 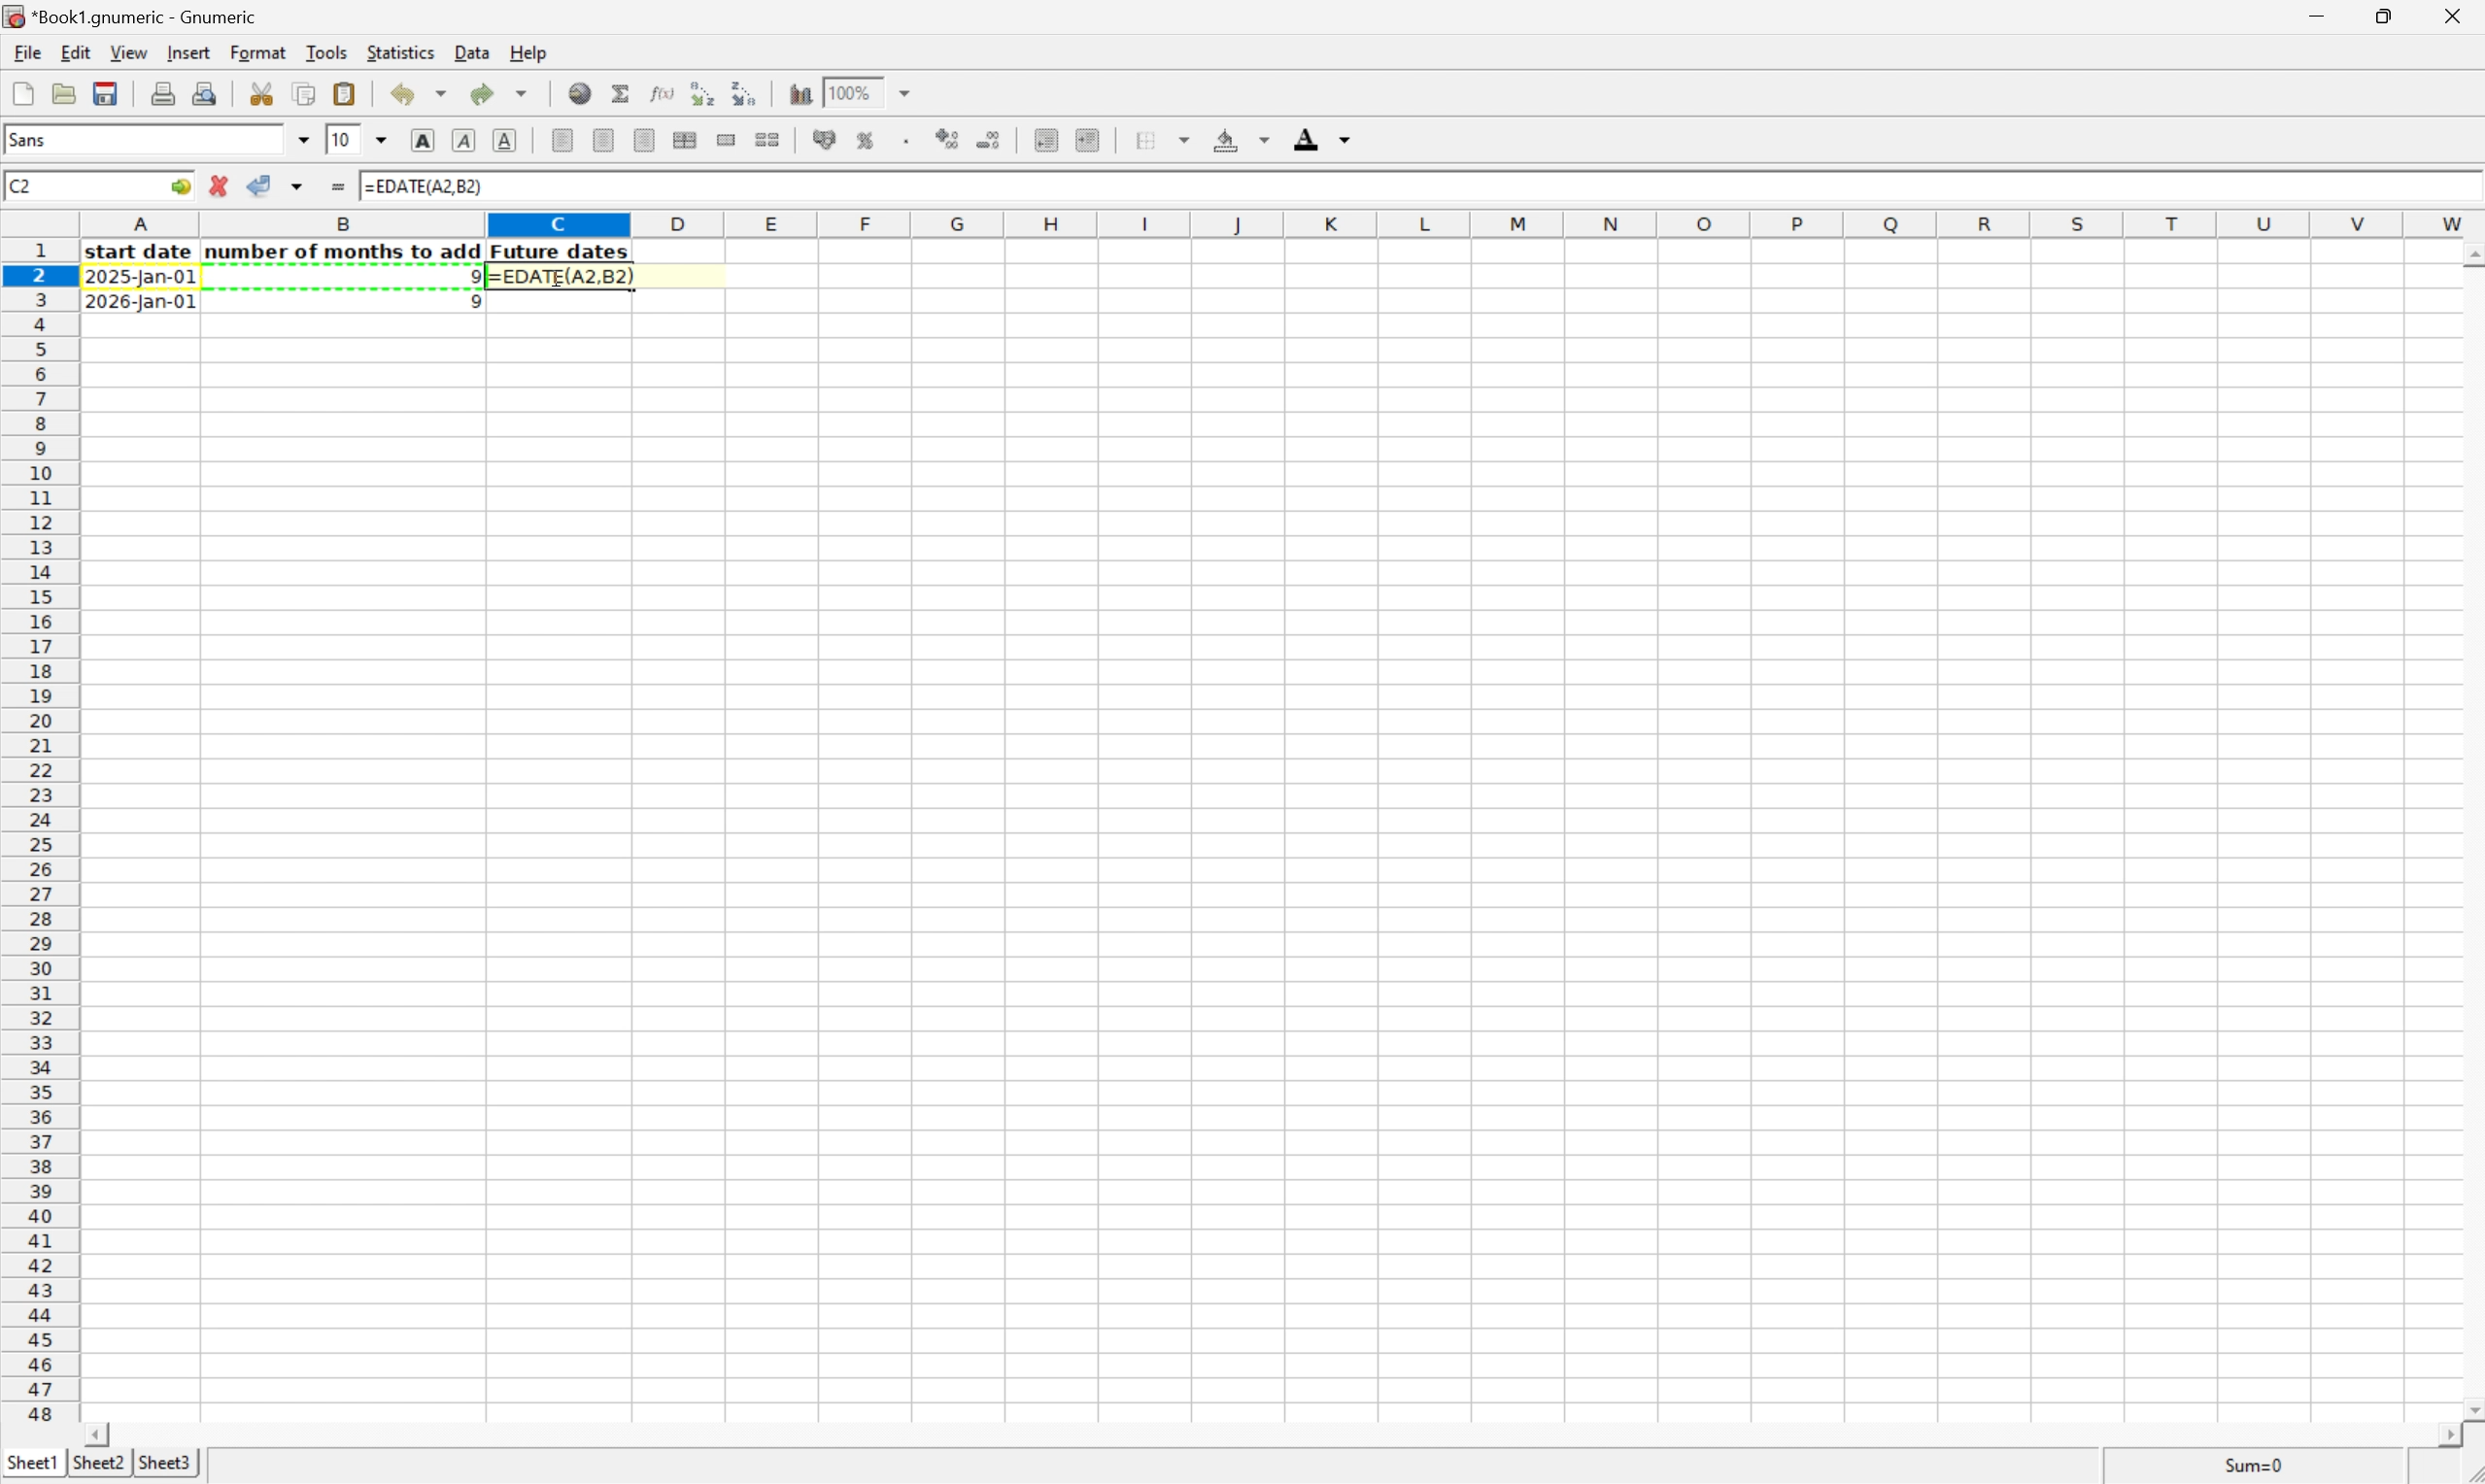 I want to click on Help, so click(x=528, y=52).